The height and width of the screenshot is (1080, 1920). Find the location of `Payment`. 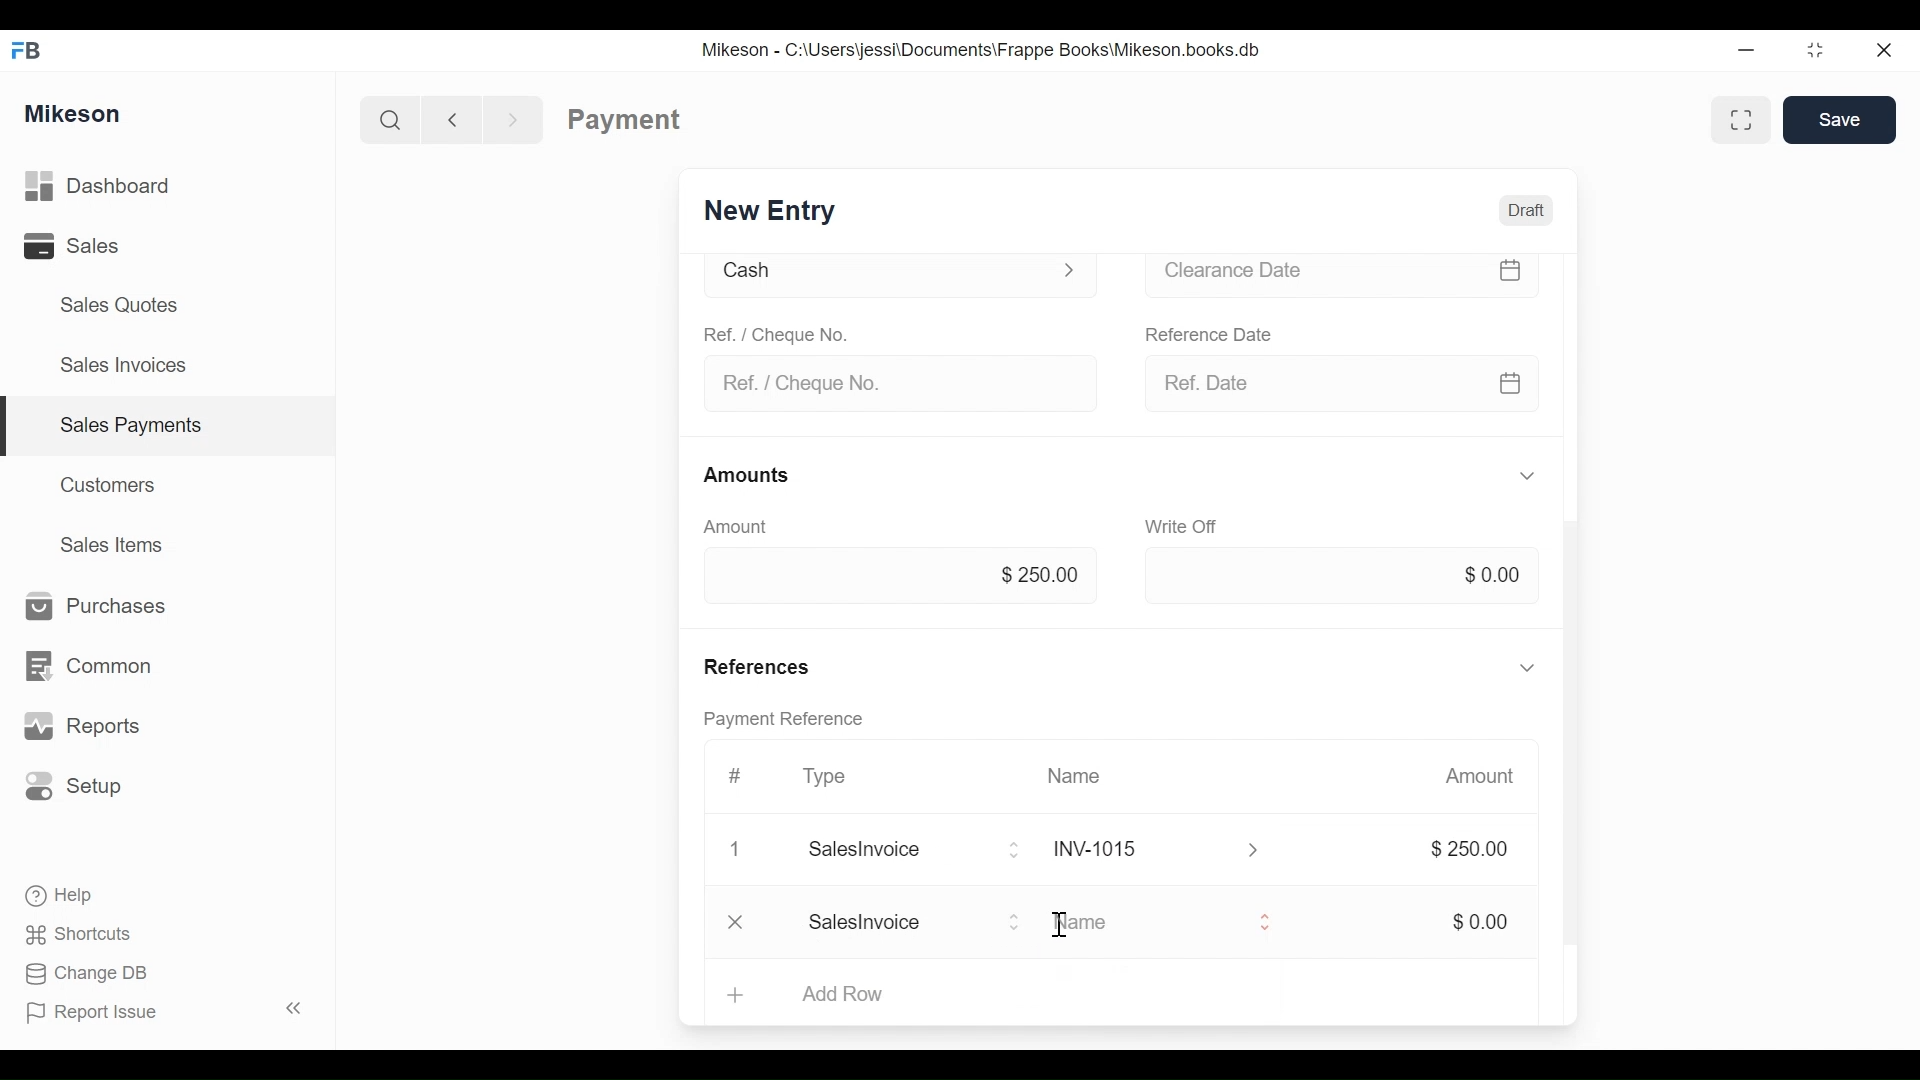

Payment is located at coordinates (623, 118).